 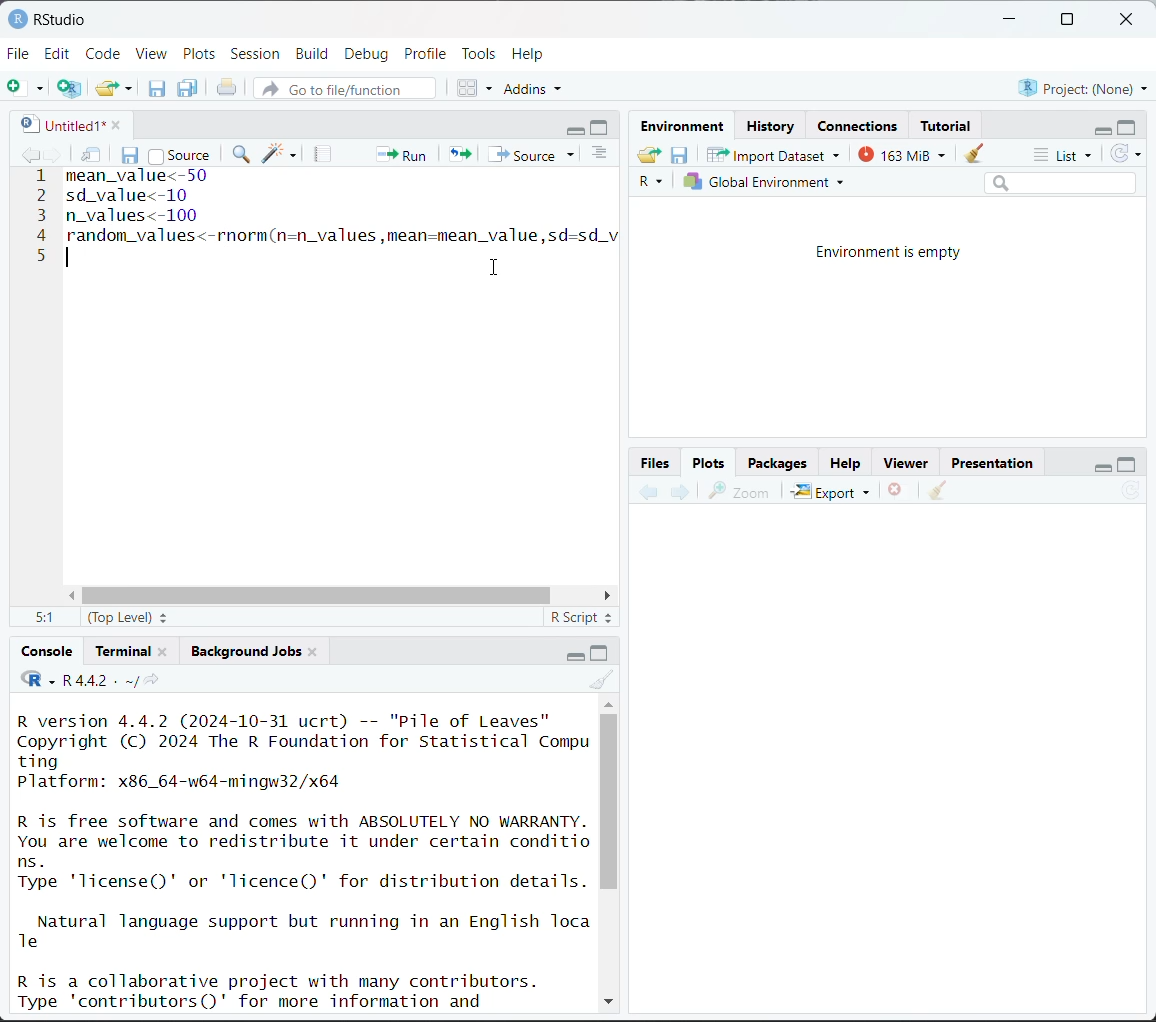 What do you see at coordinates (200, 53) in the screenshot?
I see `Plots` at bounding box center [200, 53].